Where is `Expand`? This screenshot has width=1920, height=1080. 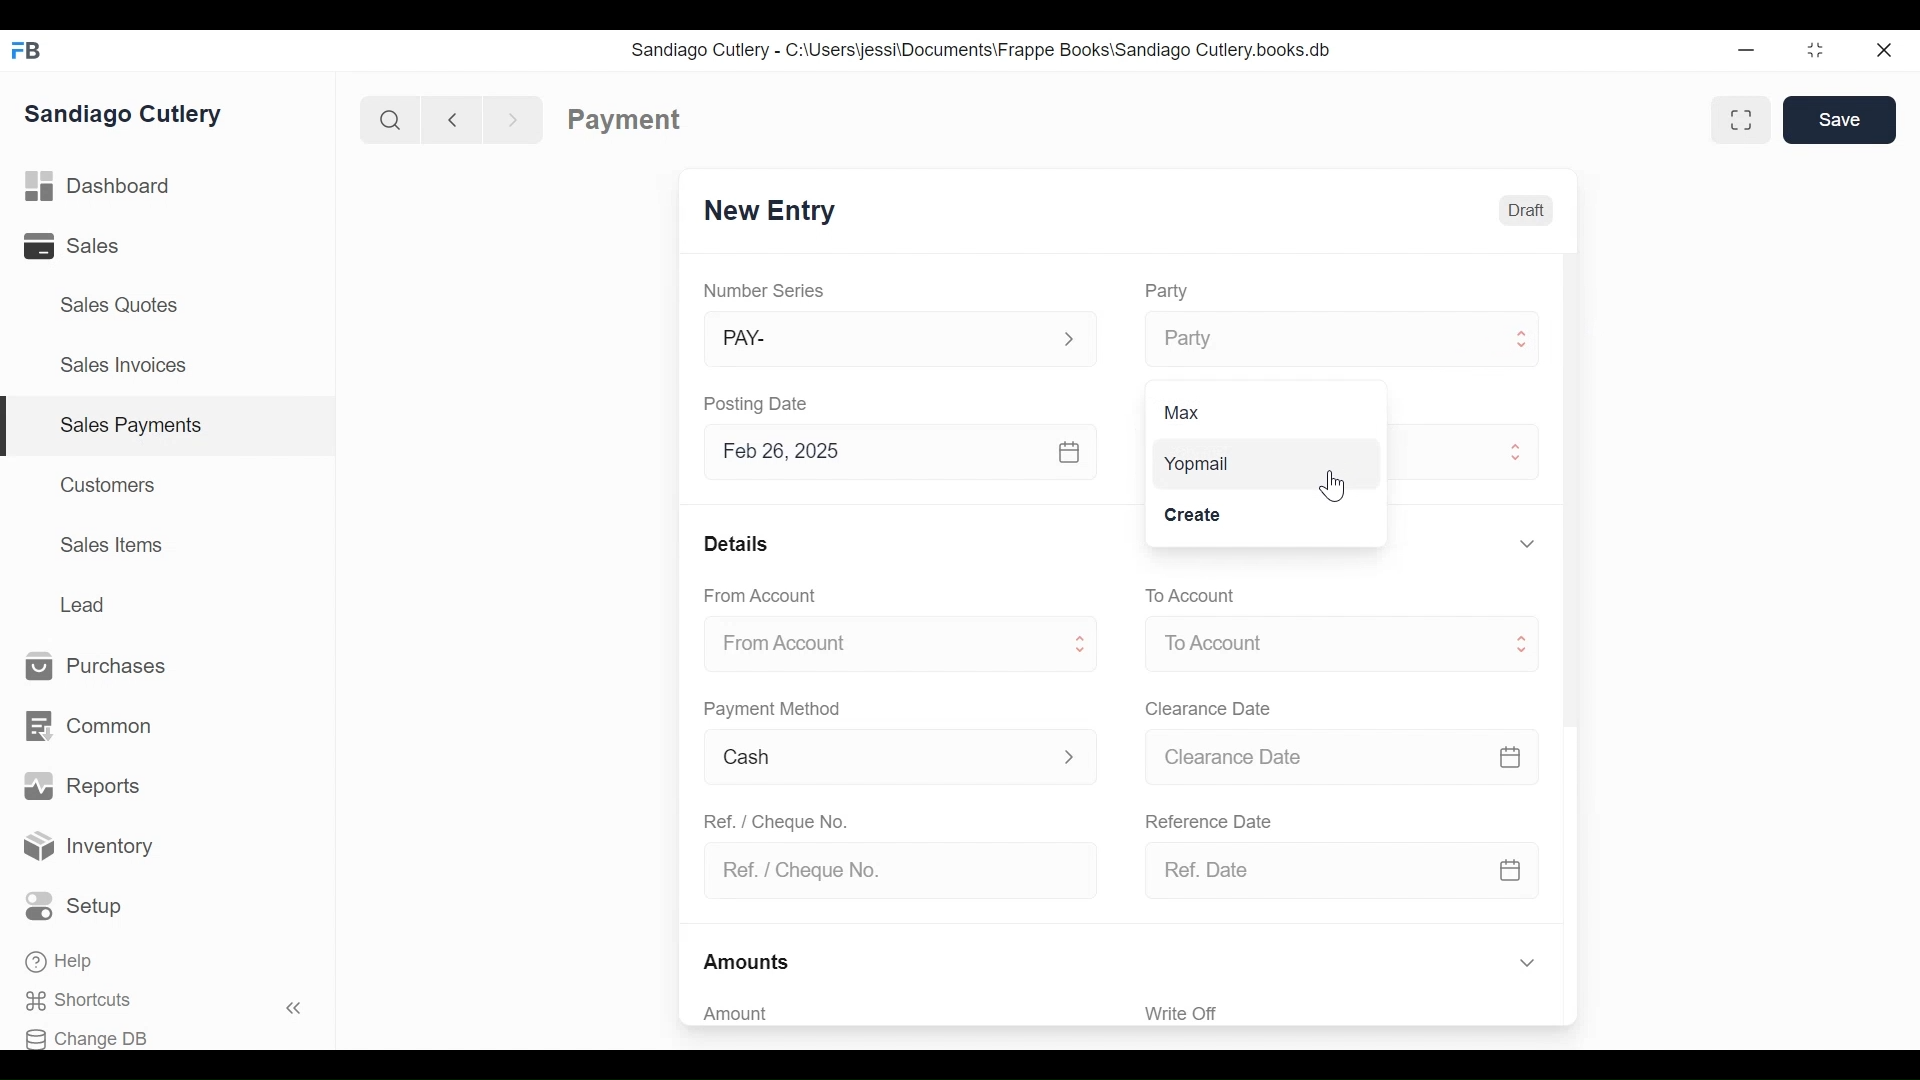
Expand is located at coordinates (1069, 755).